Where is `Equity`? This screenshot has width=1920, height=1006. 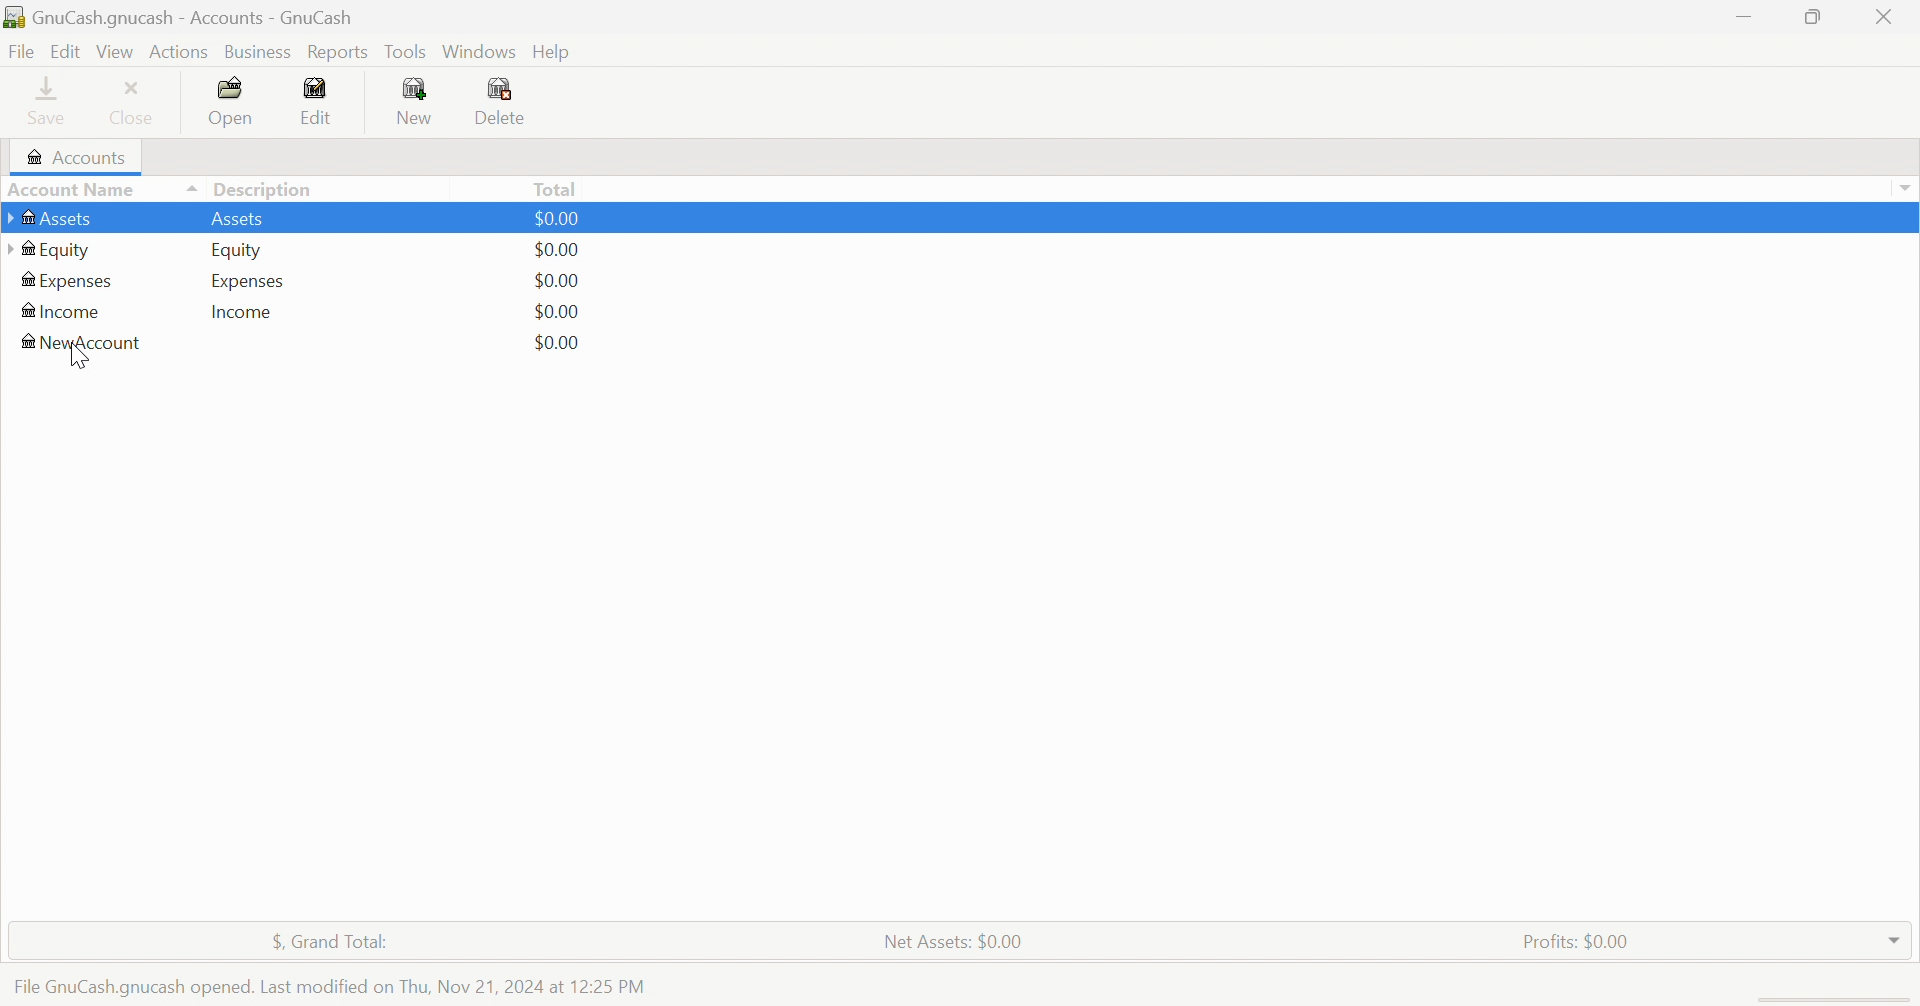
Equity is located at coordinates (239, 248).